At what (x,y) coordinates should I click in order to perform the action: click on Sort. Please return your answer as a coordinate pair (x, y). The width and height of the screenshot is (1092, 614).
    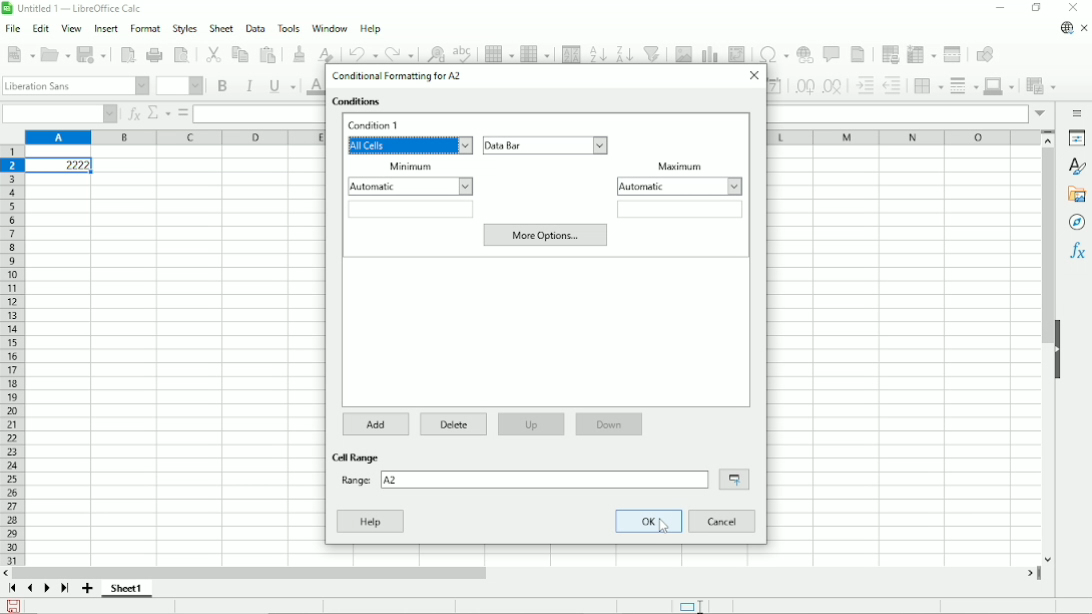
    Looking at the image, I should click on (571, 53).